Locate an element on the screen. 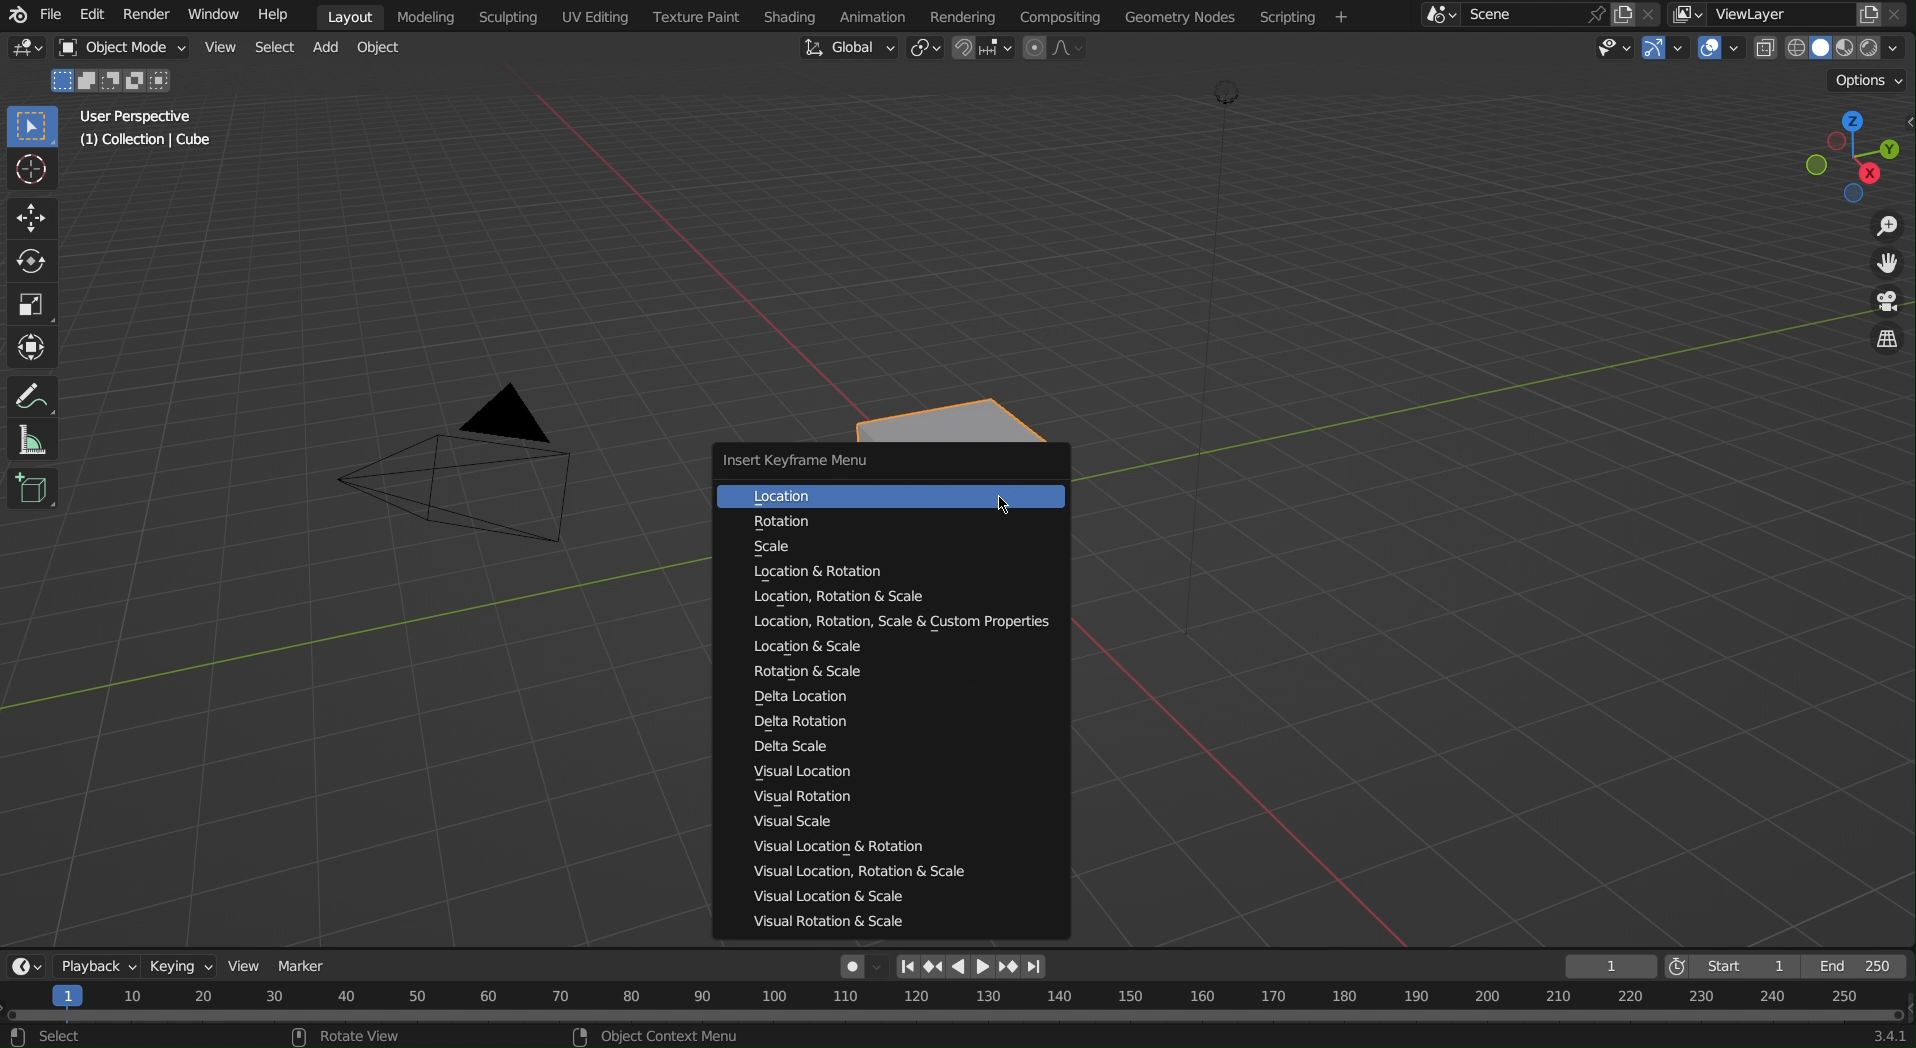 This screenshot has height=1048, width=1916. Visual Location & Rotation is located at coordinates (824, 846).